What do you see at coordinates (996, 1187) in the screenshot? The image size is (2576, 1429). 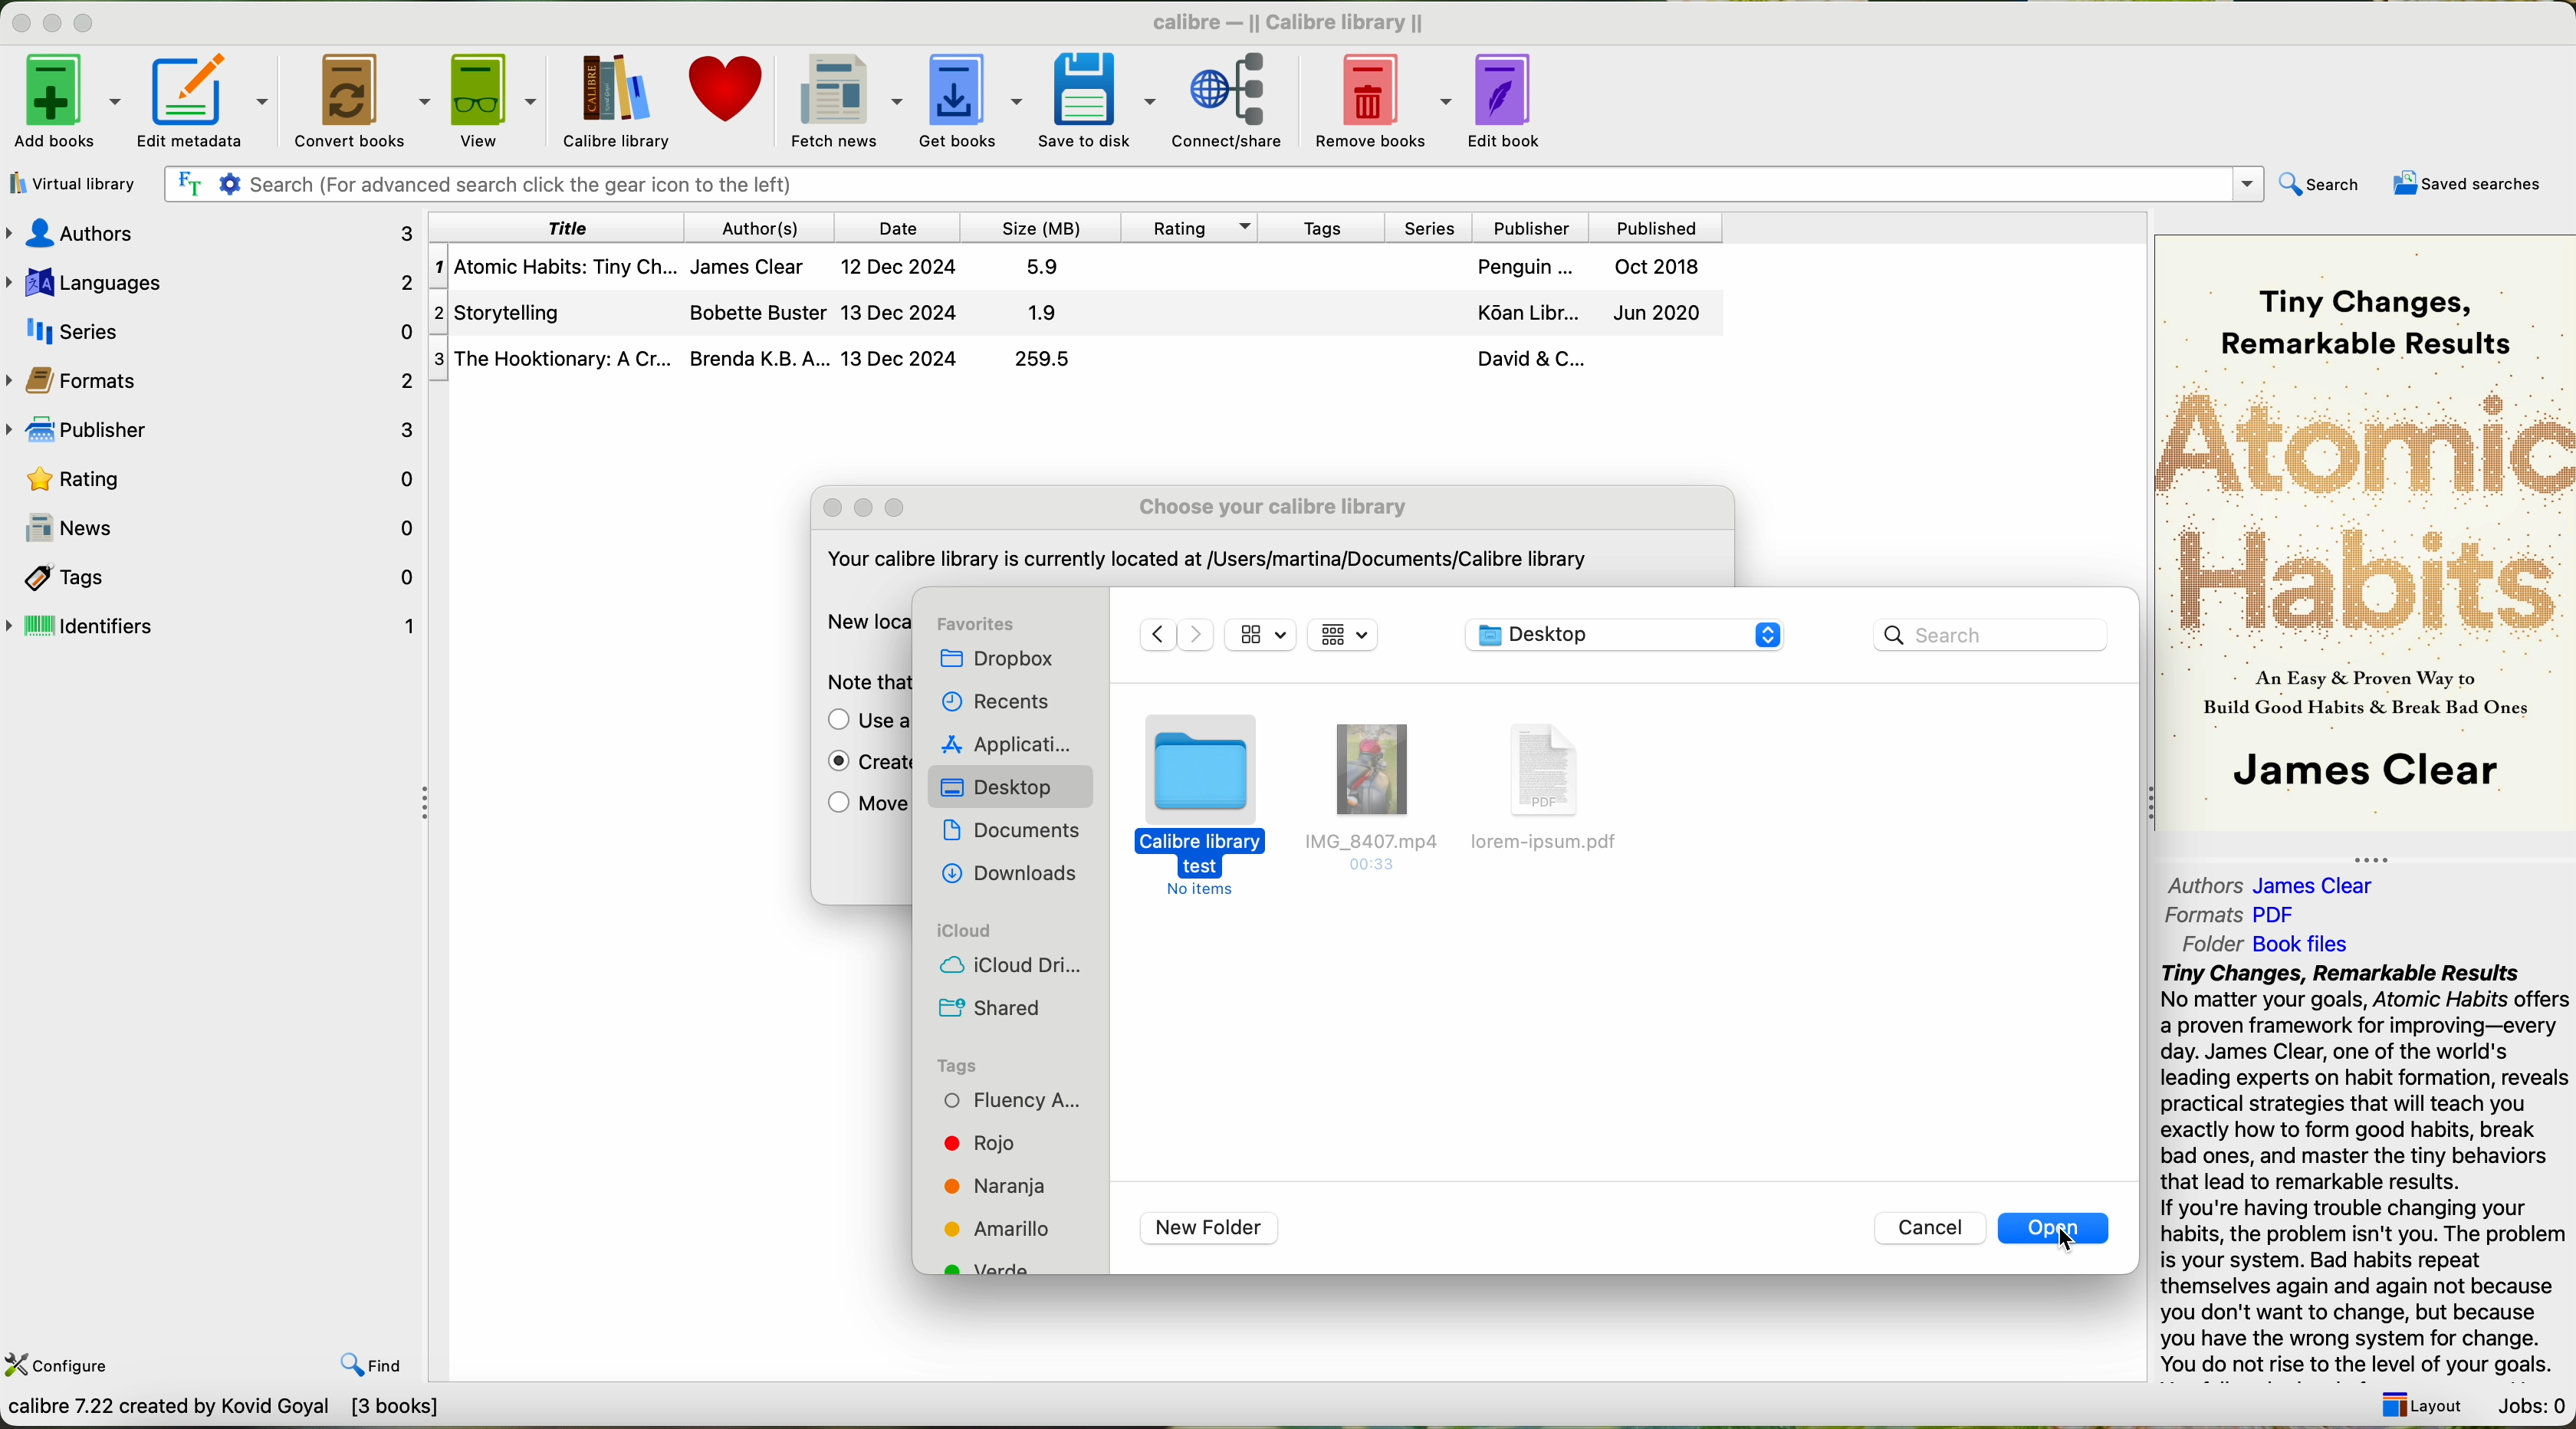 I see `orange tag` at bounding box center [996, 1187].